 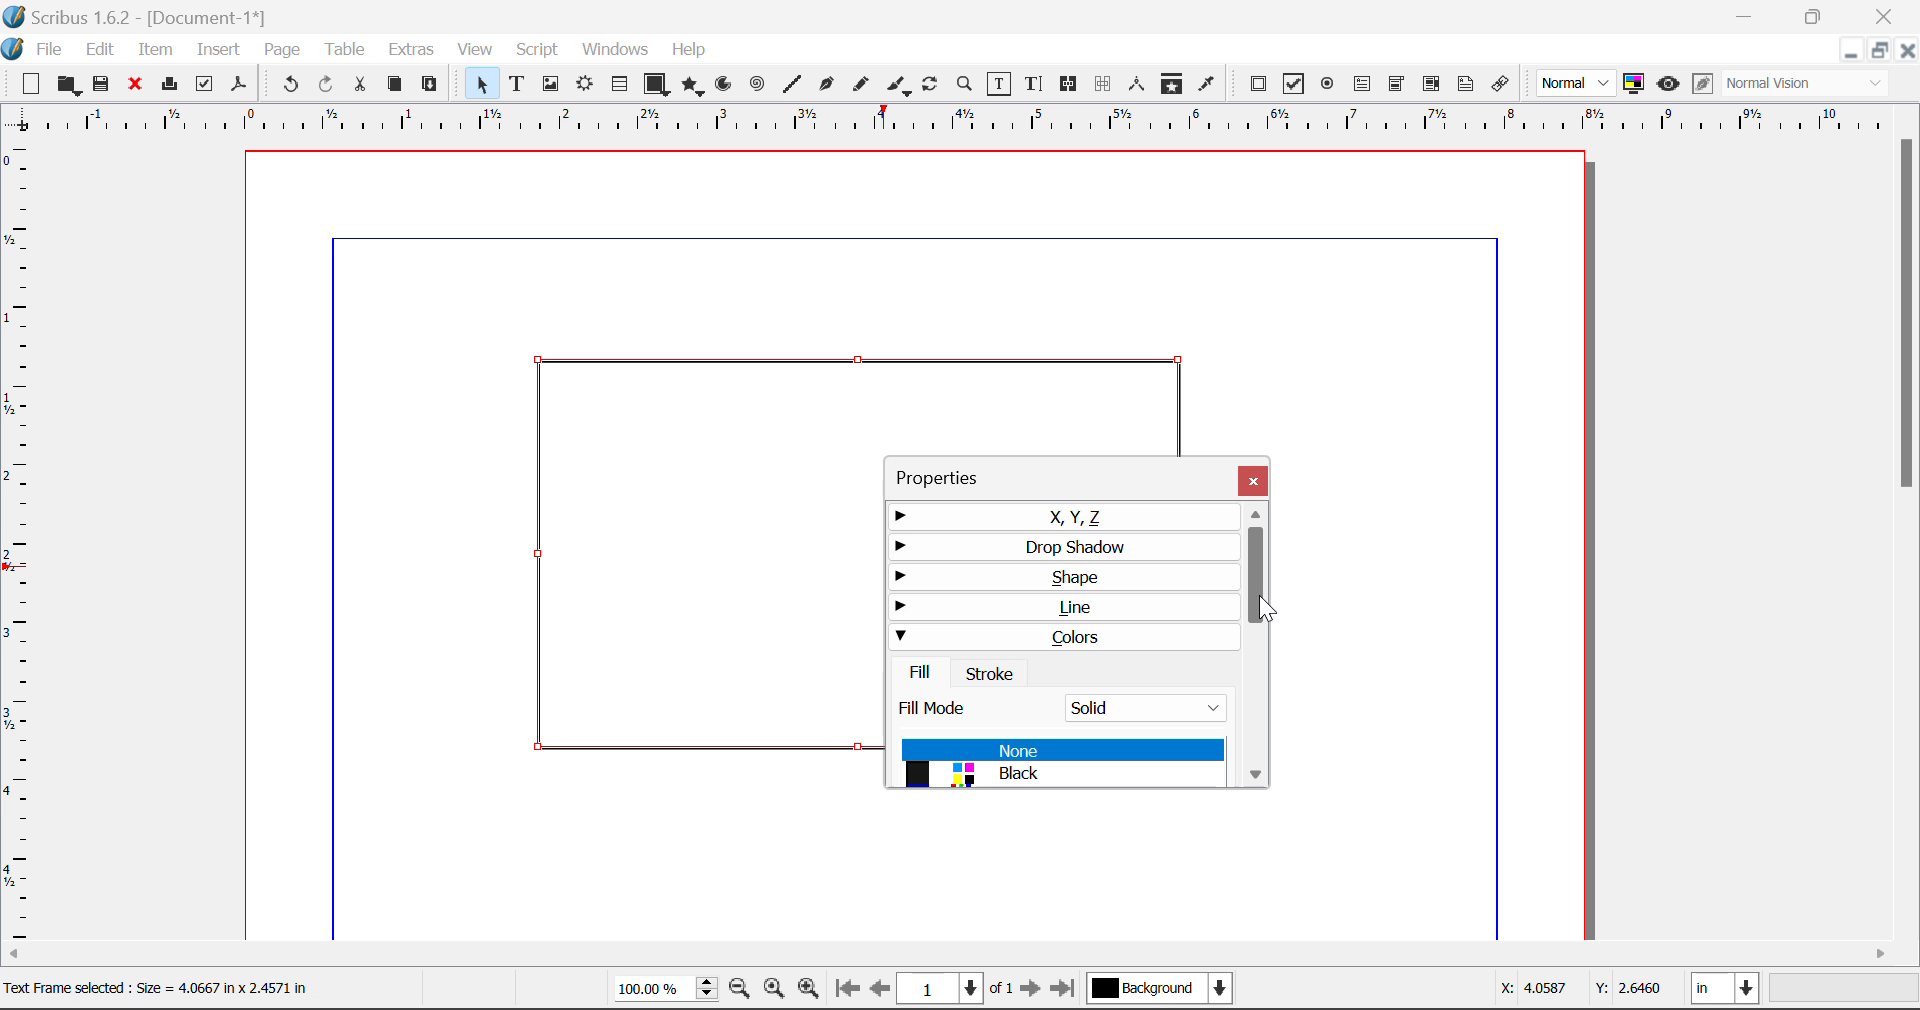 What do you see at coordinates (931, 82) in the screenshot?
I see `Rotate` at bounding box center [931, 82].